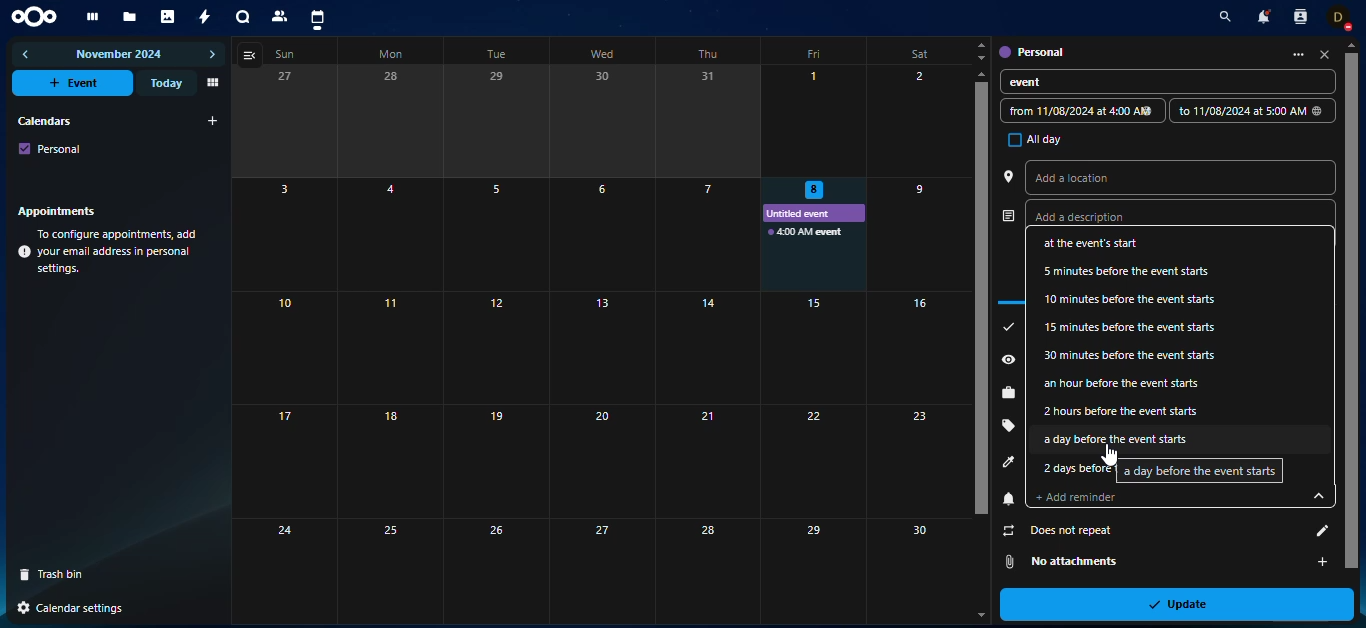 The image size is (1366, 628). Describe the element at coordinates (602, 570) in the screenshot. I see `27` at that location.